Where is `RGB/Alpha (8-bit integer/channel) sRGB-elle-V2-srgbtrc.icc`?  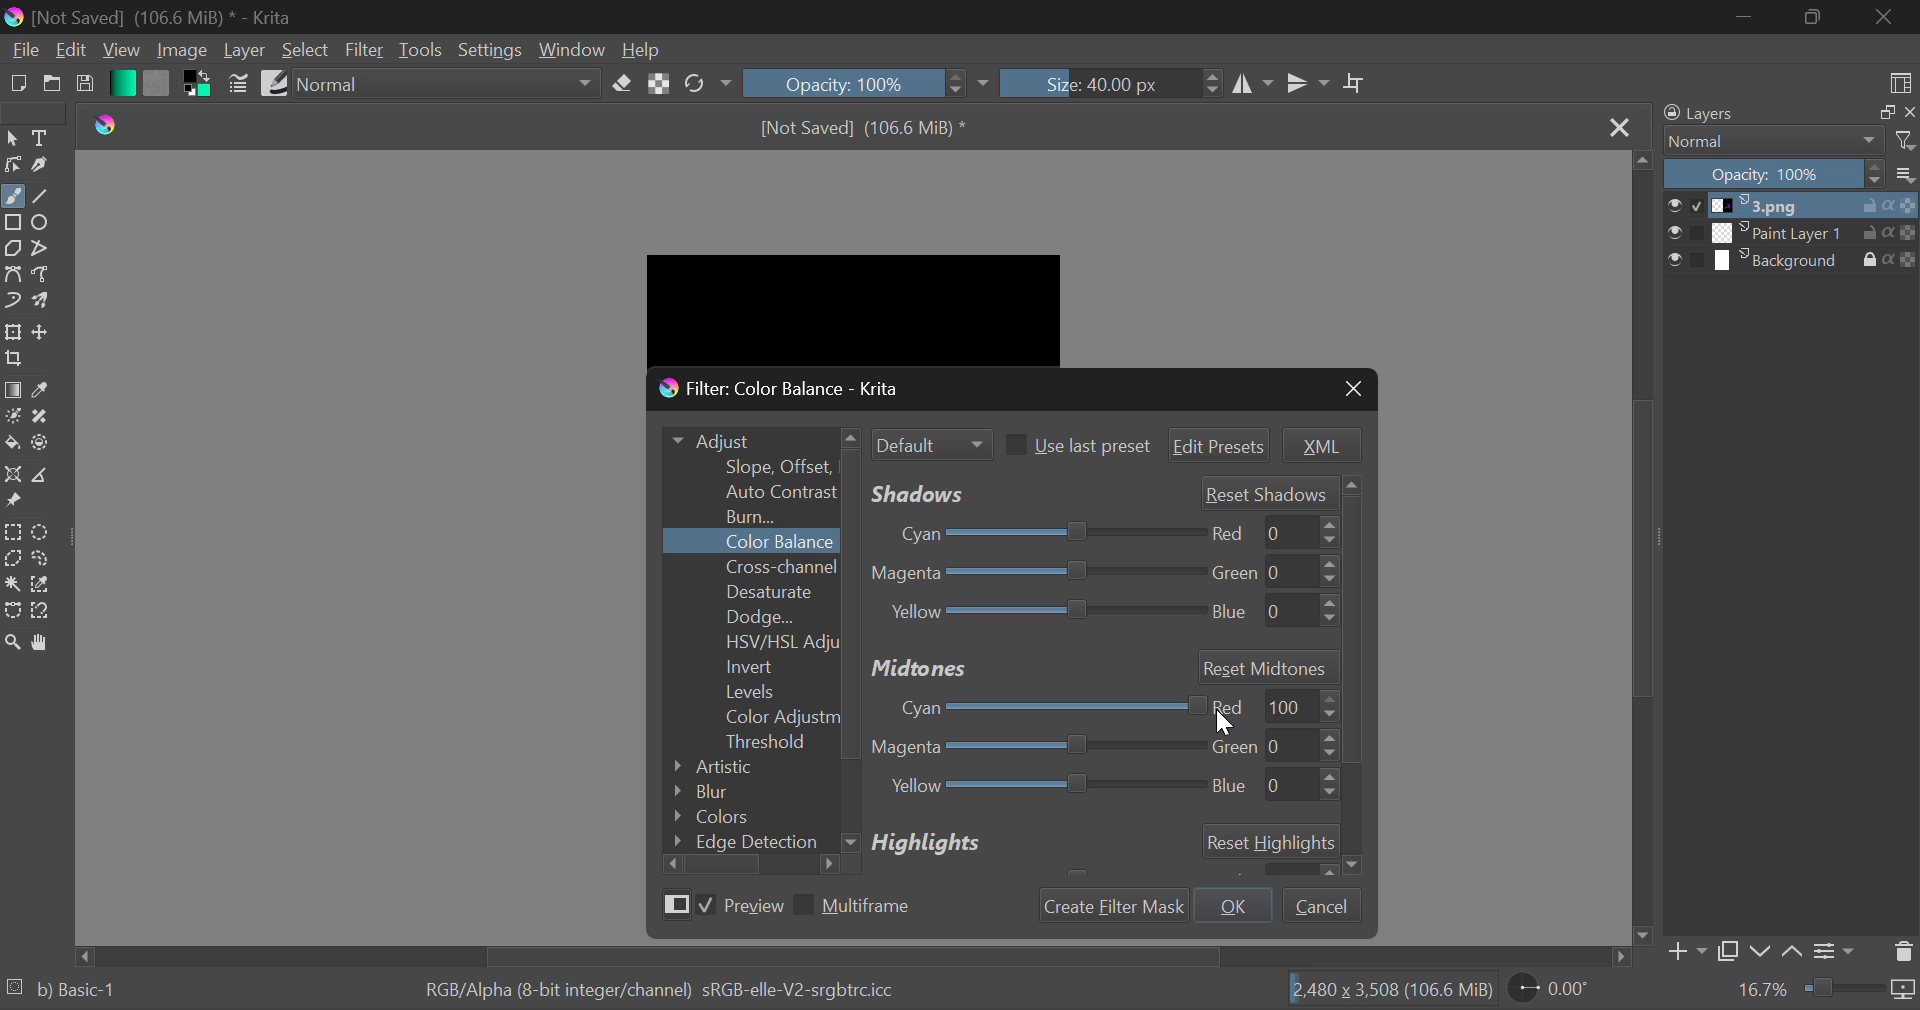
RGB/Alpha (8-bit integer/channel) sRGB-elle-V2-srgbtrc.icc is located at coordinates (675, 991).